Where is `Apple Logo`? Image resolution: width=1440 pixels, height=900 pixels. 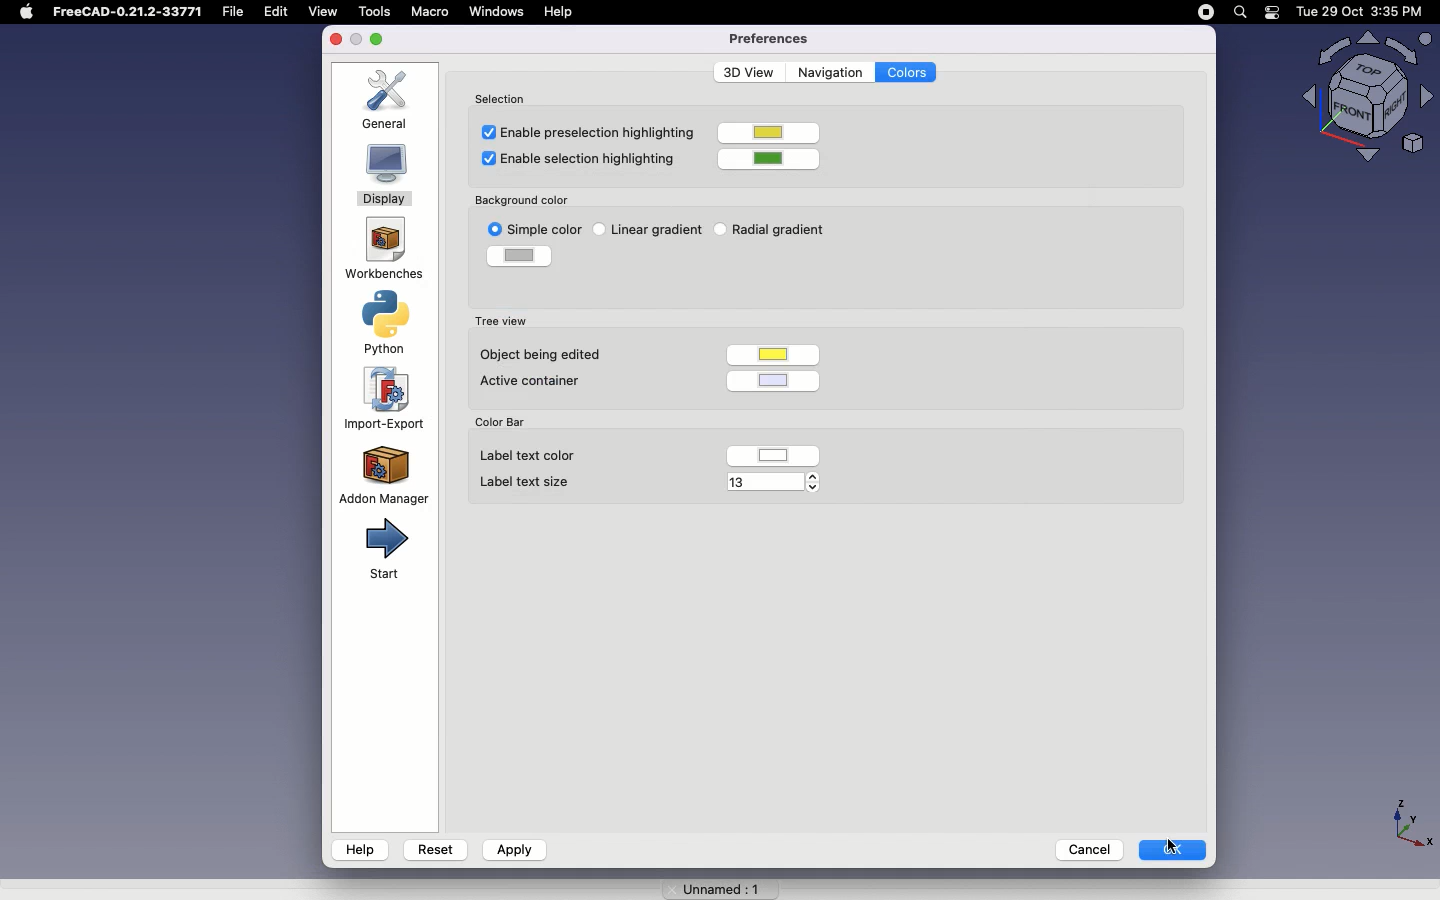 Apple Logo is located at coordinates (26, 12).